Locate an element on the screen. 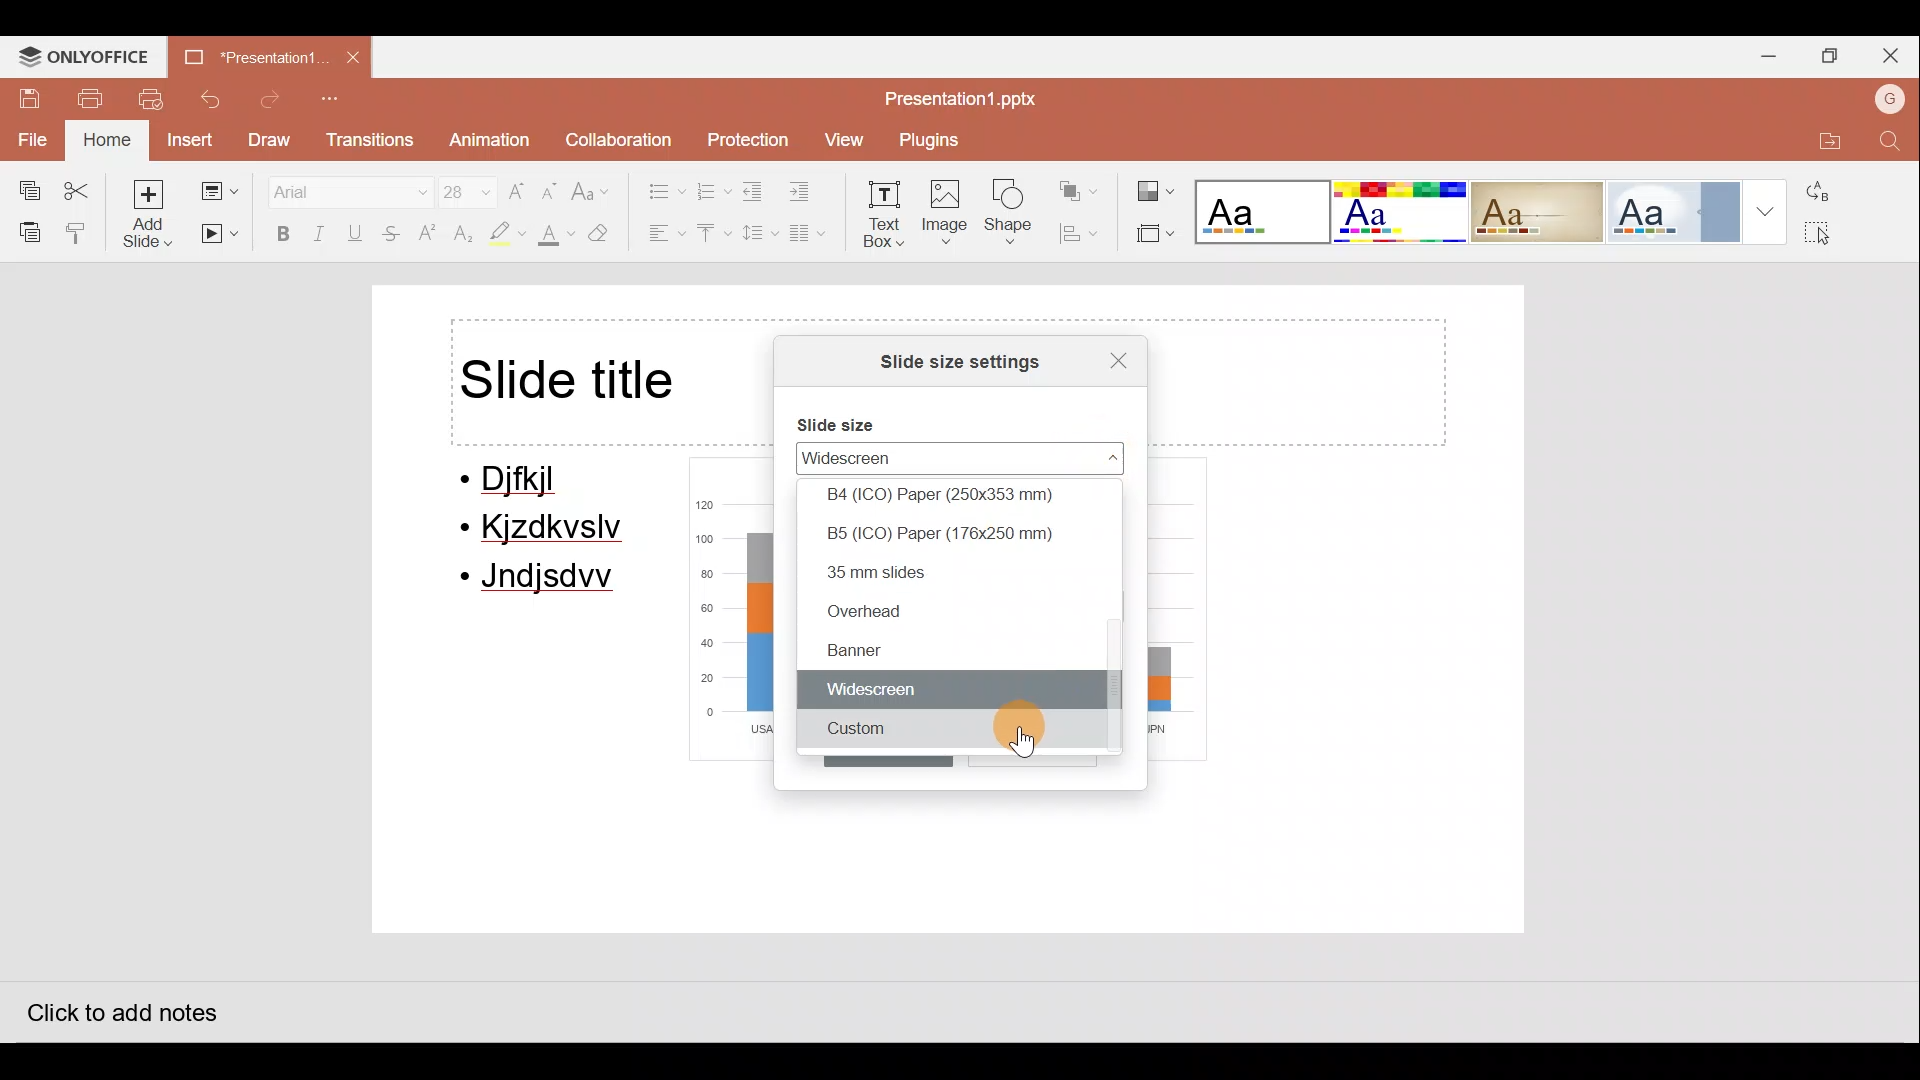 Image resolution: width=1920 pixels, height=1080 pixels. Select all is located at coordinates (1830, 229).